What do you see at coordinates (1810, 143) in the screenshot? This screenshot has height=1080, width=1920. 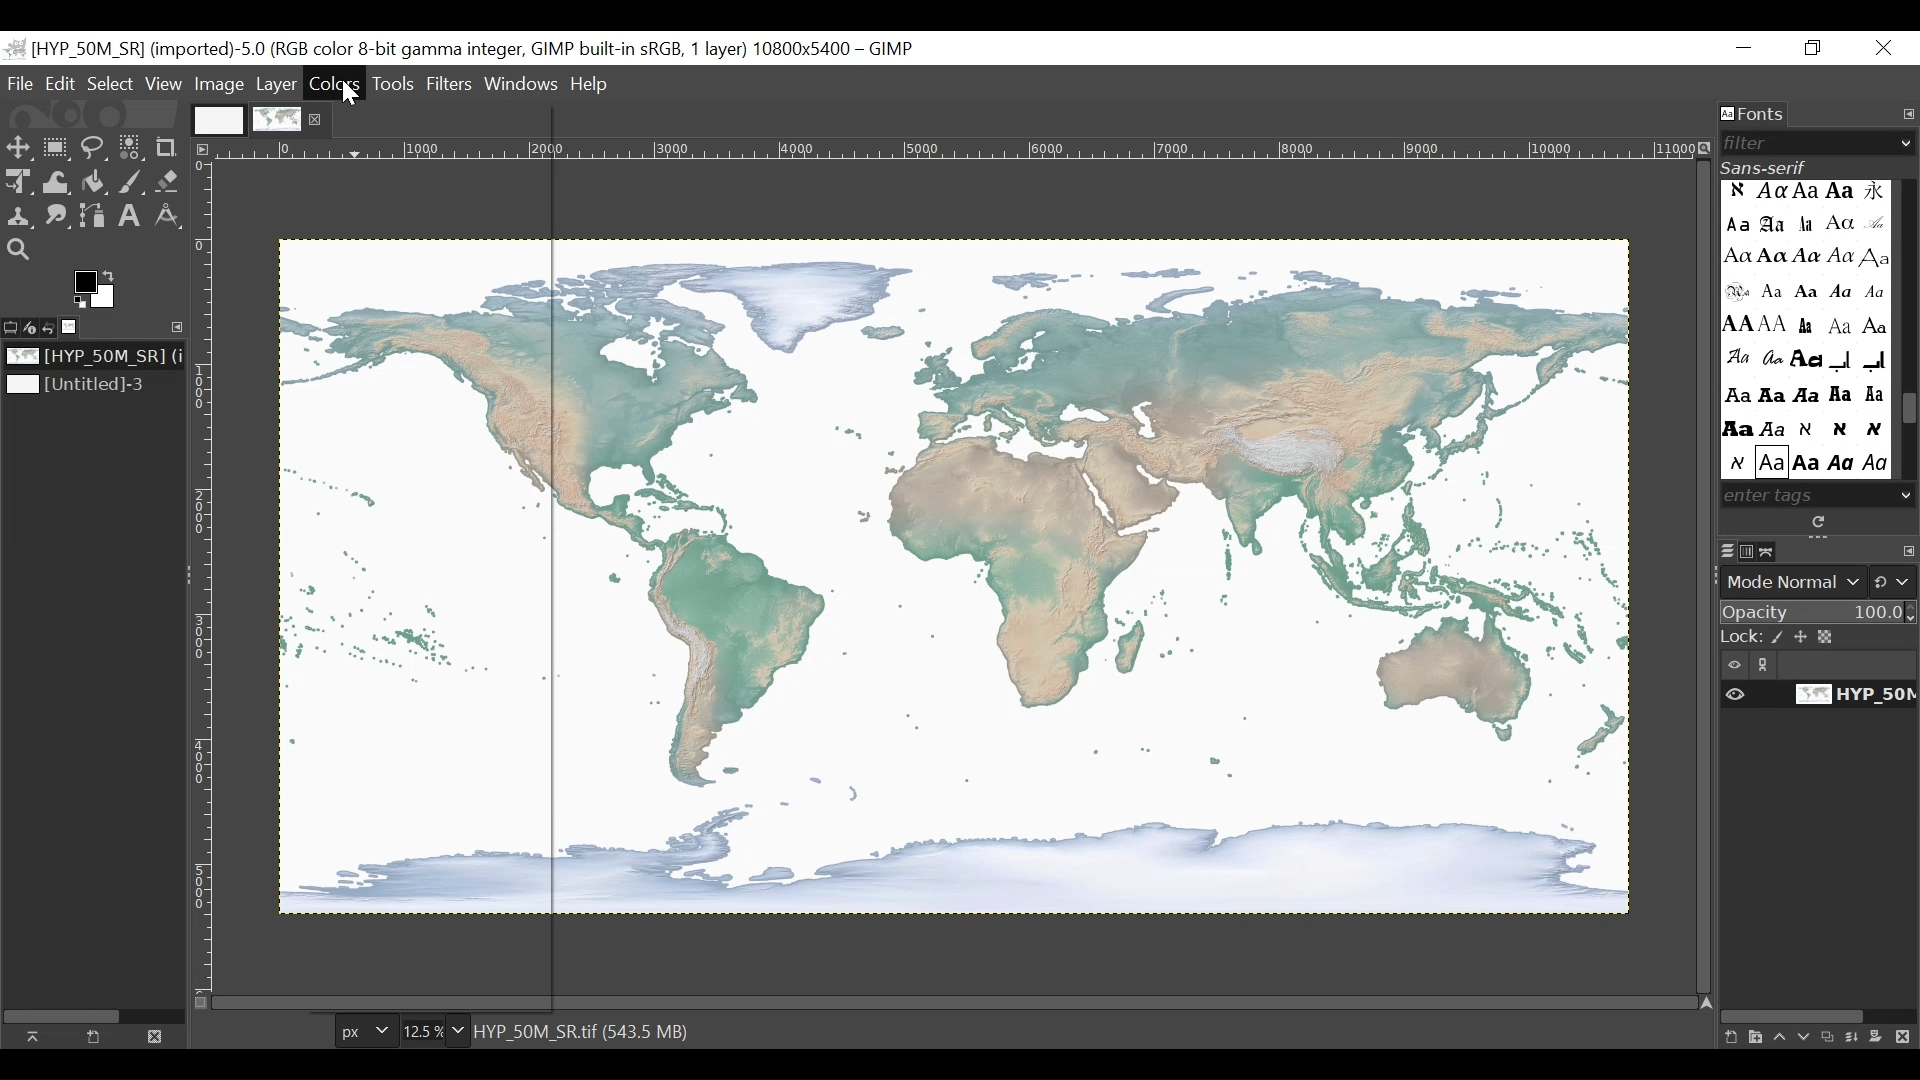 I see `Filter` at bounding box center [1810, 143].